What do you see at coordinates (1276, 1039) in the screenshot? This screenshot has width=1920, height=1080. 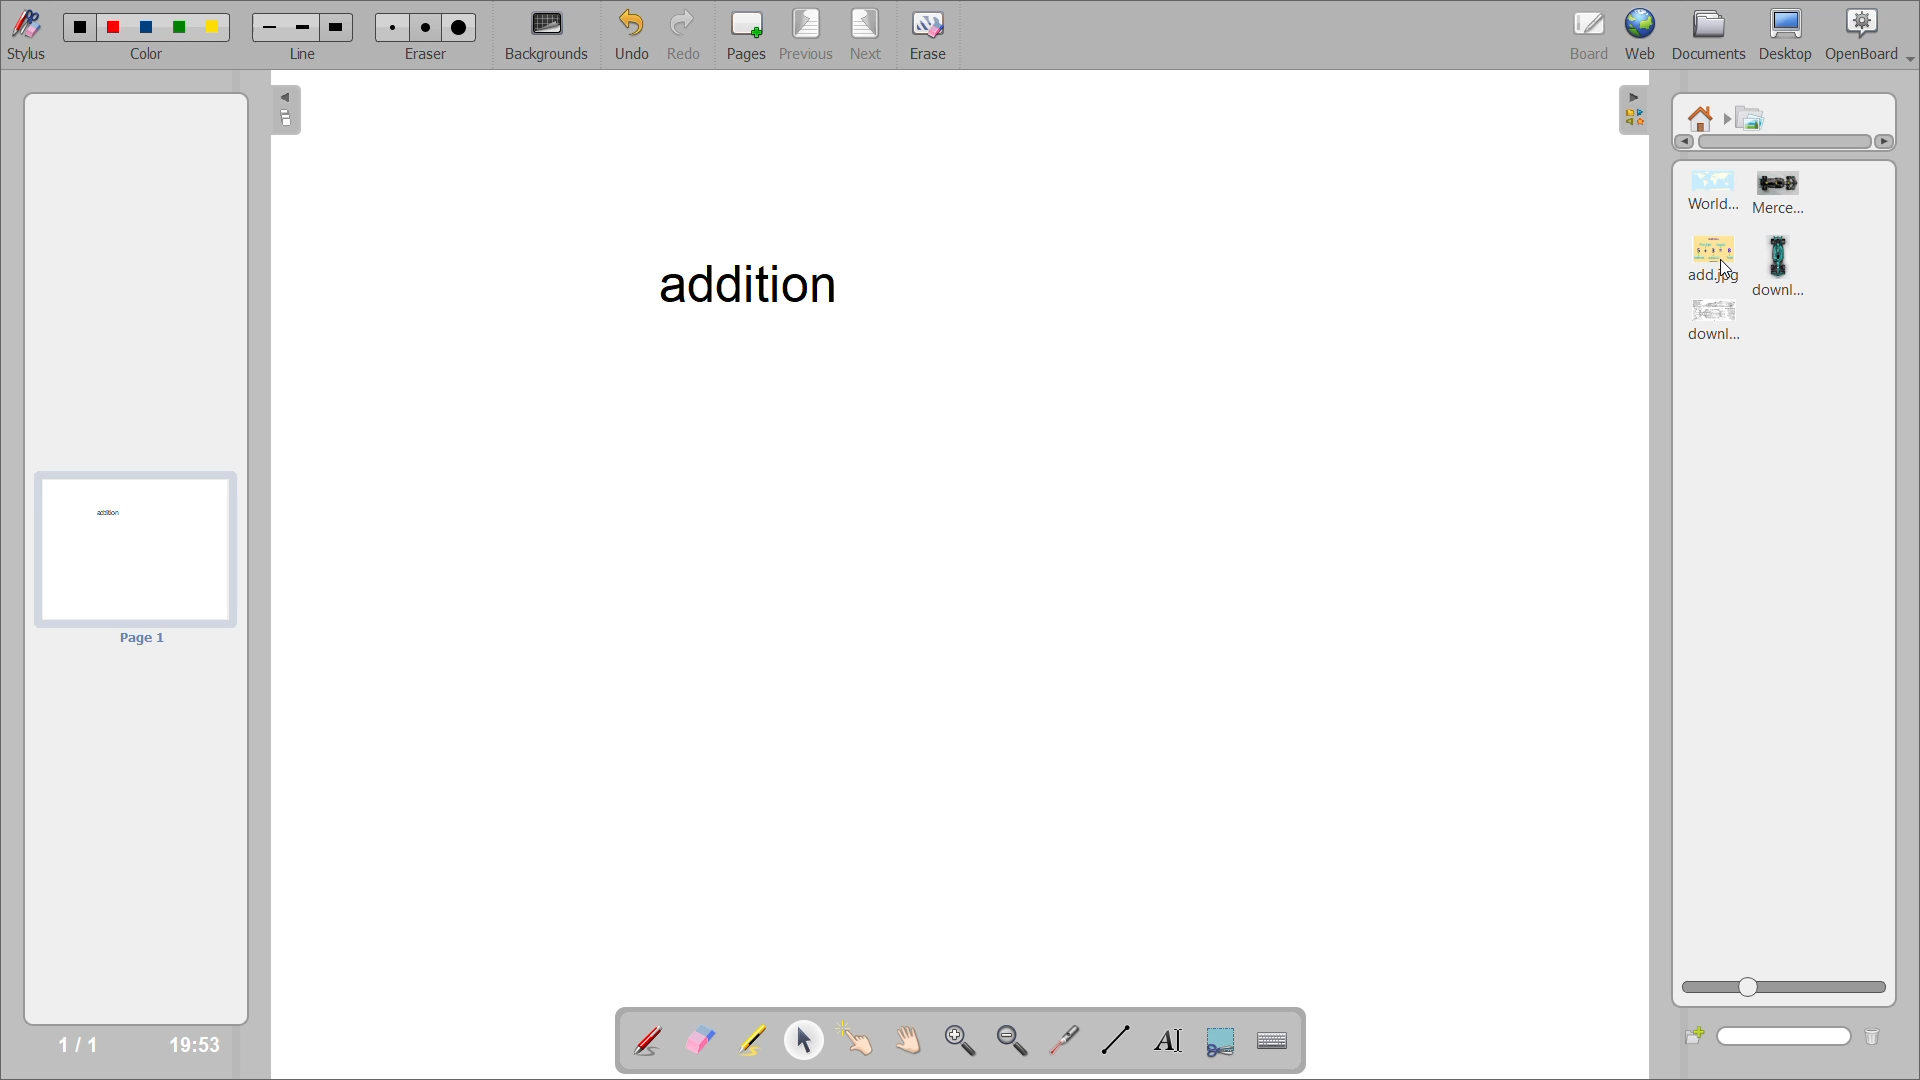 I see `display virtual keyboard` at bounding box center [1276, 1039].